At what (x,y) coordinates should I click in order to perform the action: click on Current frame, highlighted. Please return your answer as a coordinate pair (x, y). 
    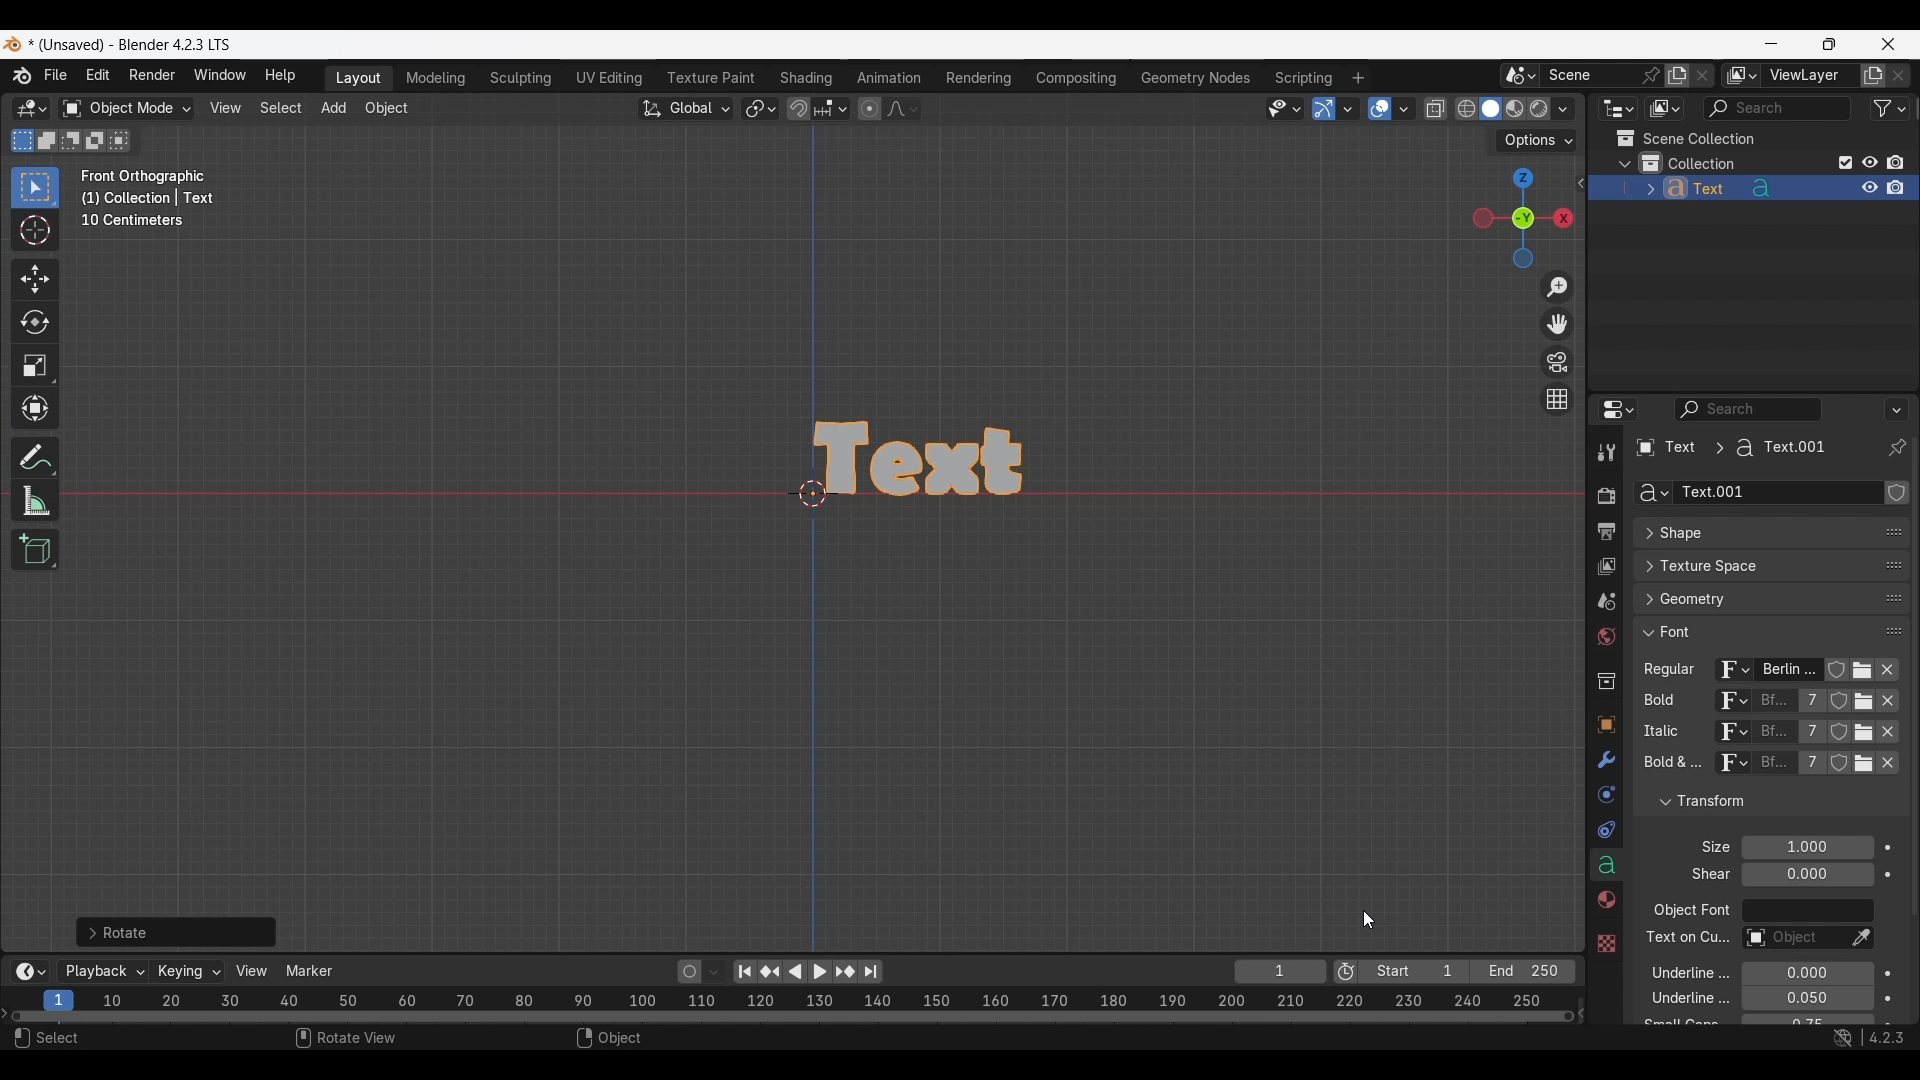
    Looking at the image, I should click on (60, 997).